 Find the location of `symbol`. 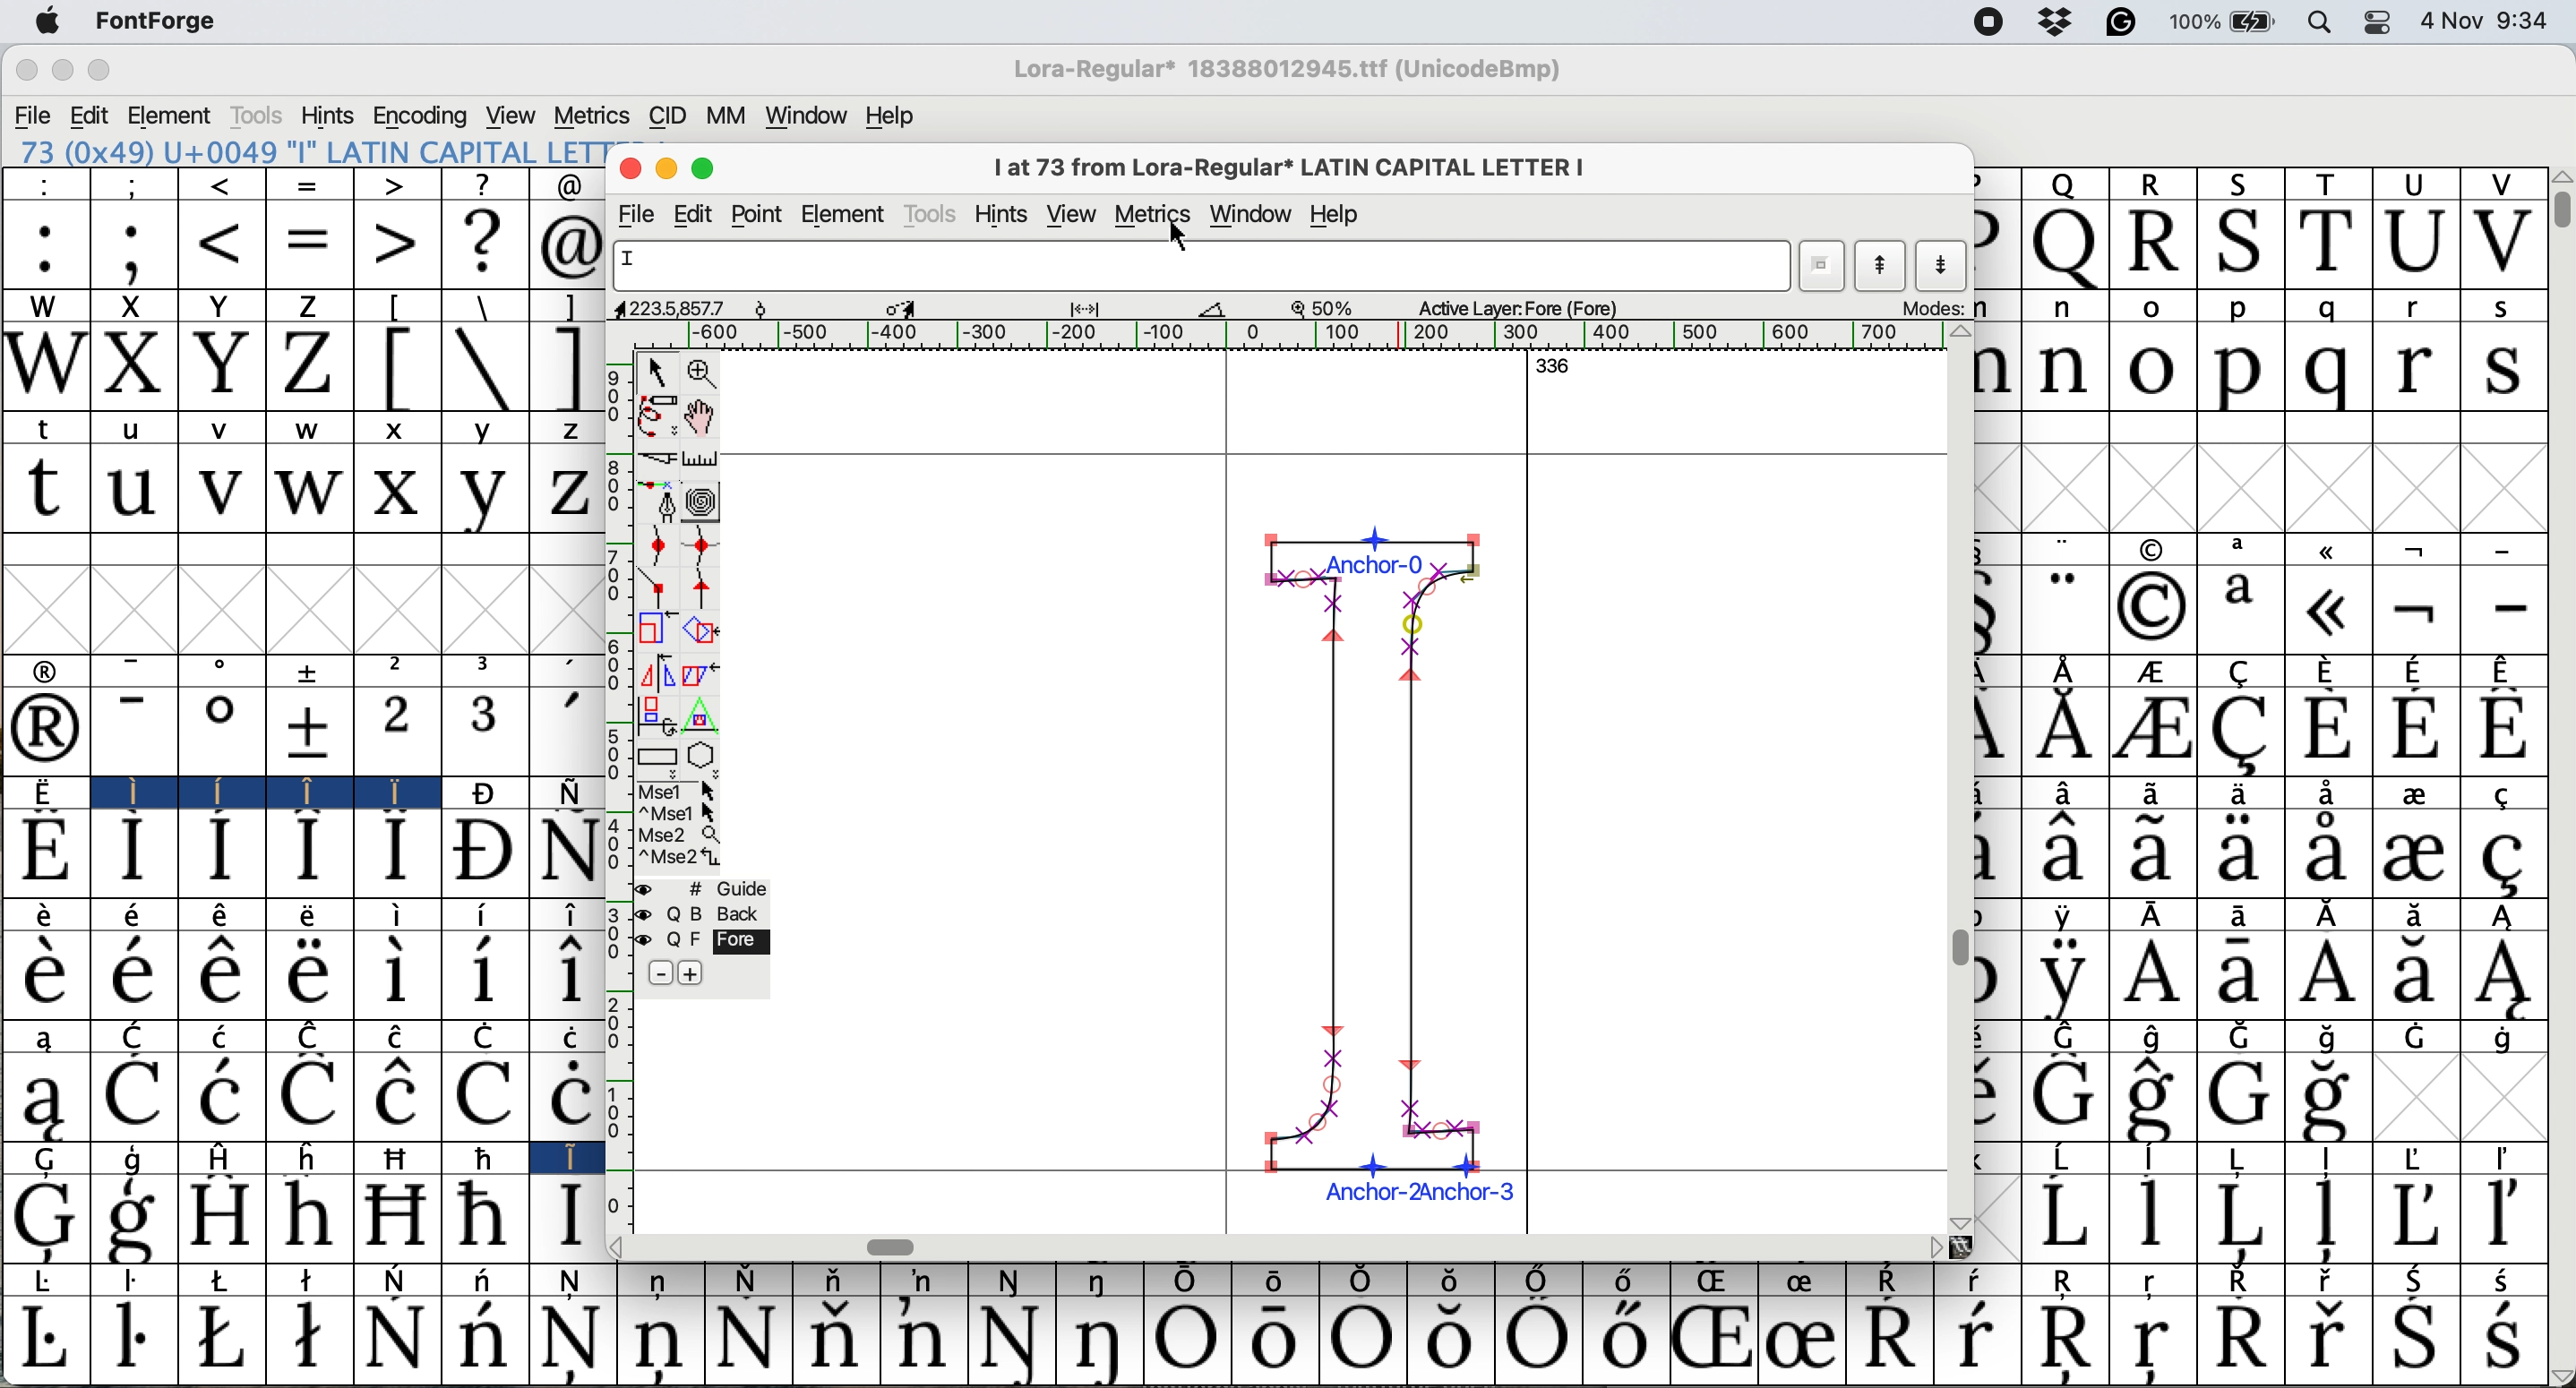

symbol is located at coordinates (2333, 549).